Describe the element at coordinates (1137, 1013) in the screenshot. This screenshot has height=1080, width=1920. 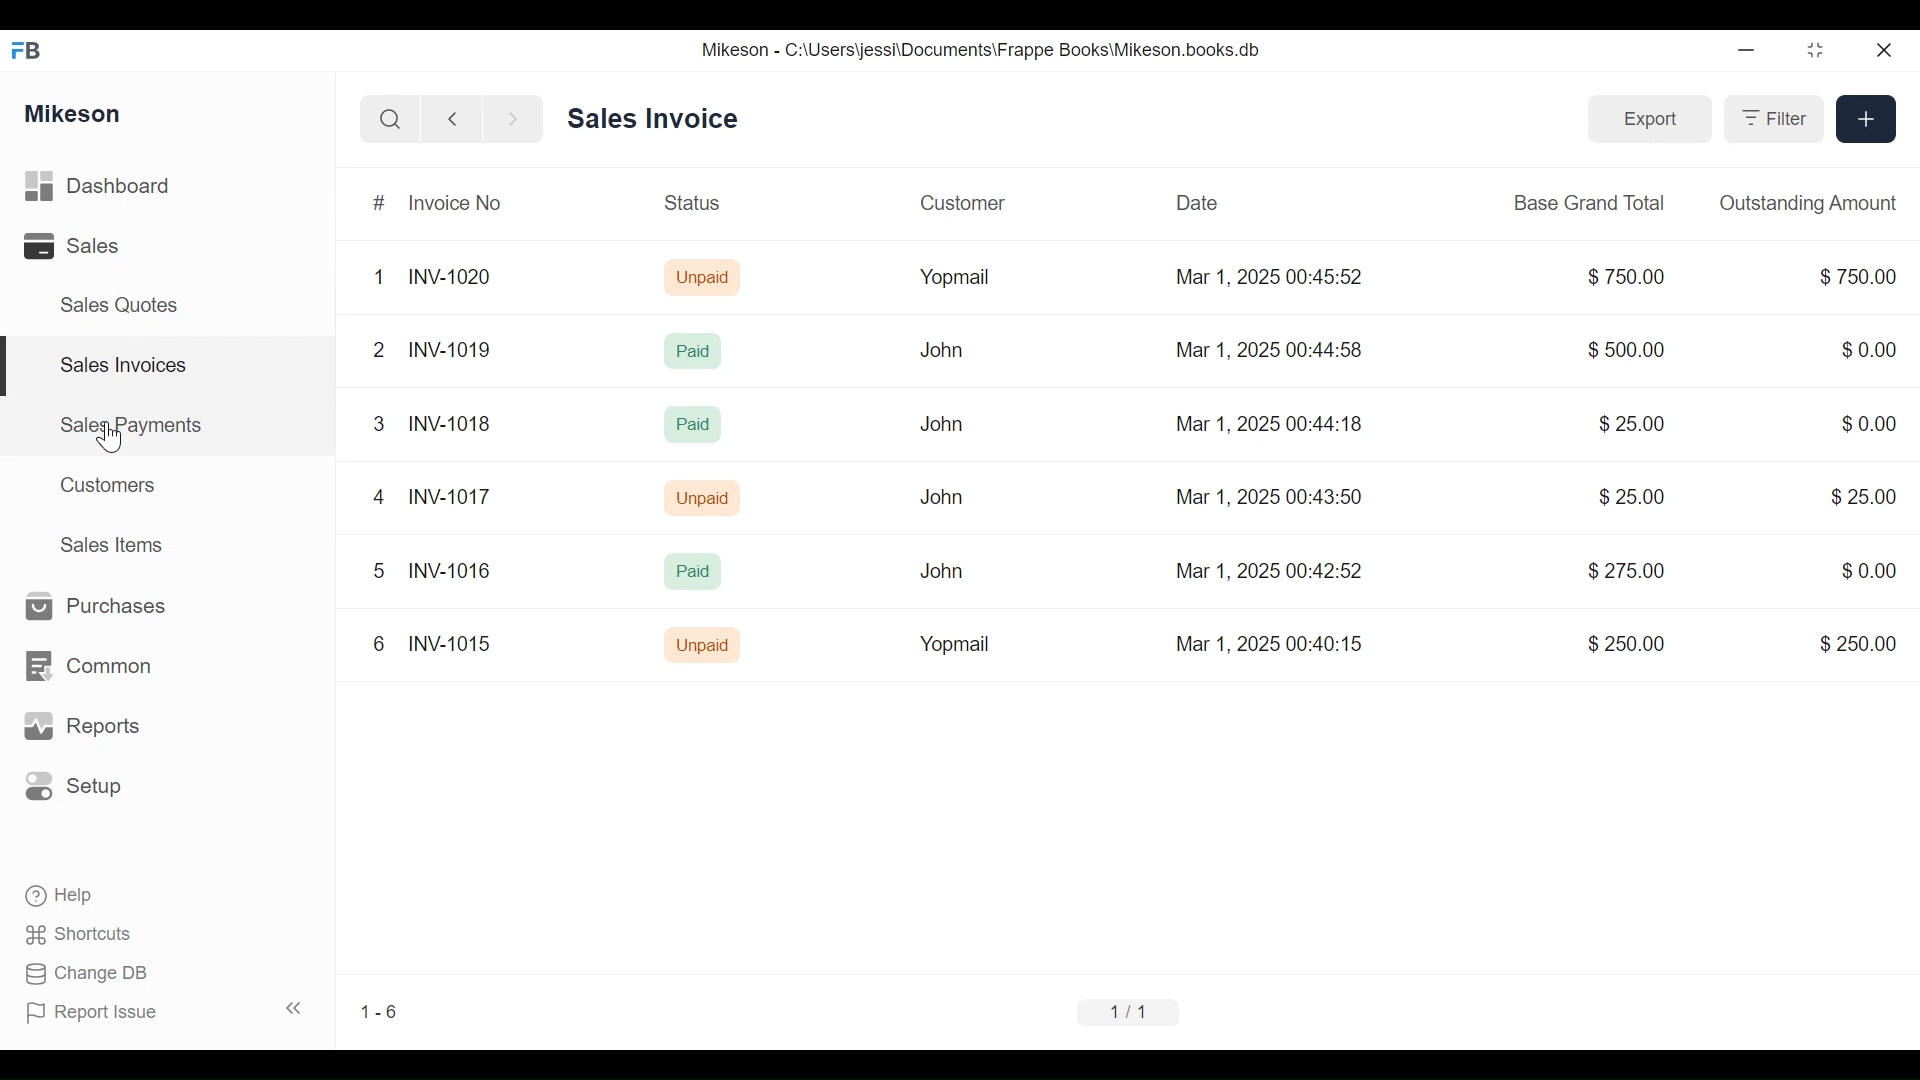
I see `1/1` at that location.